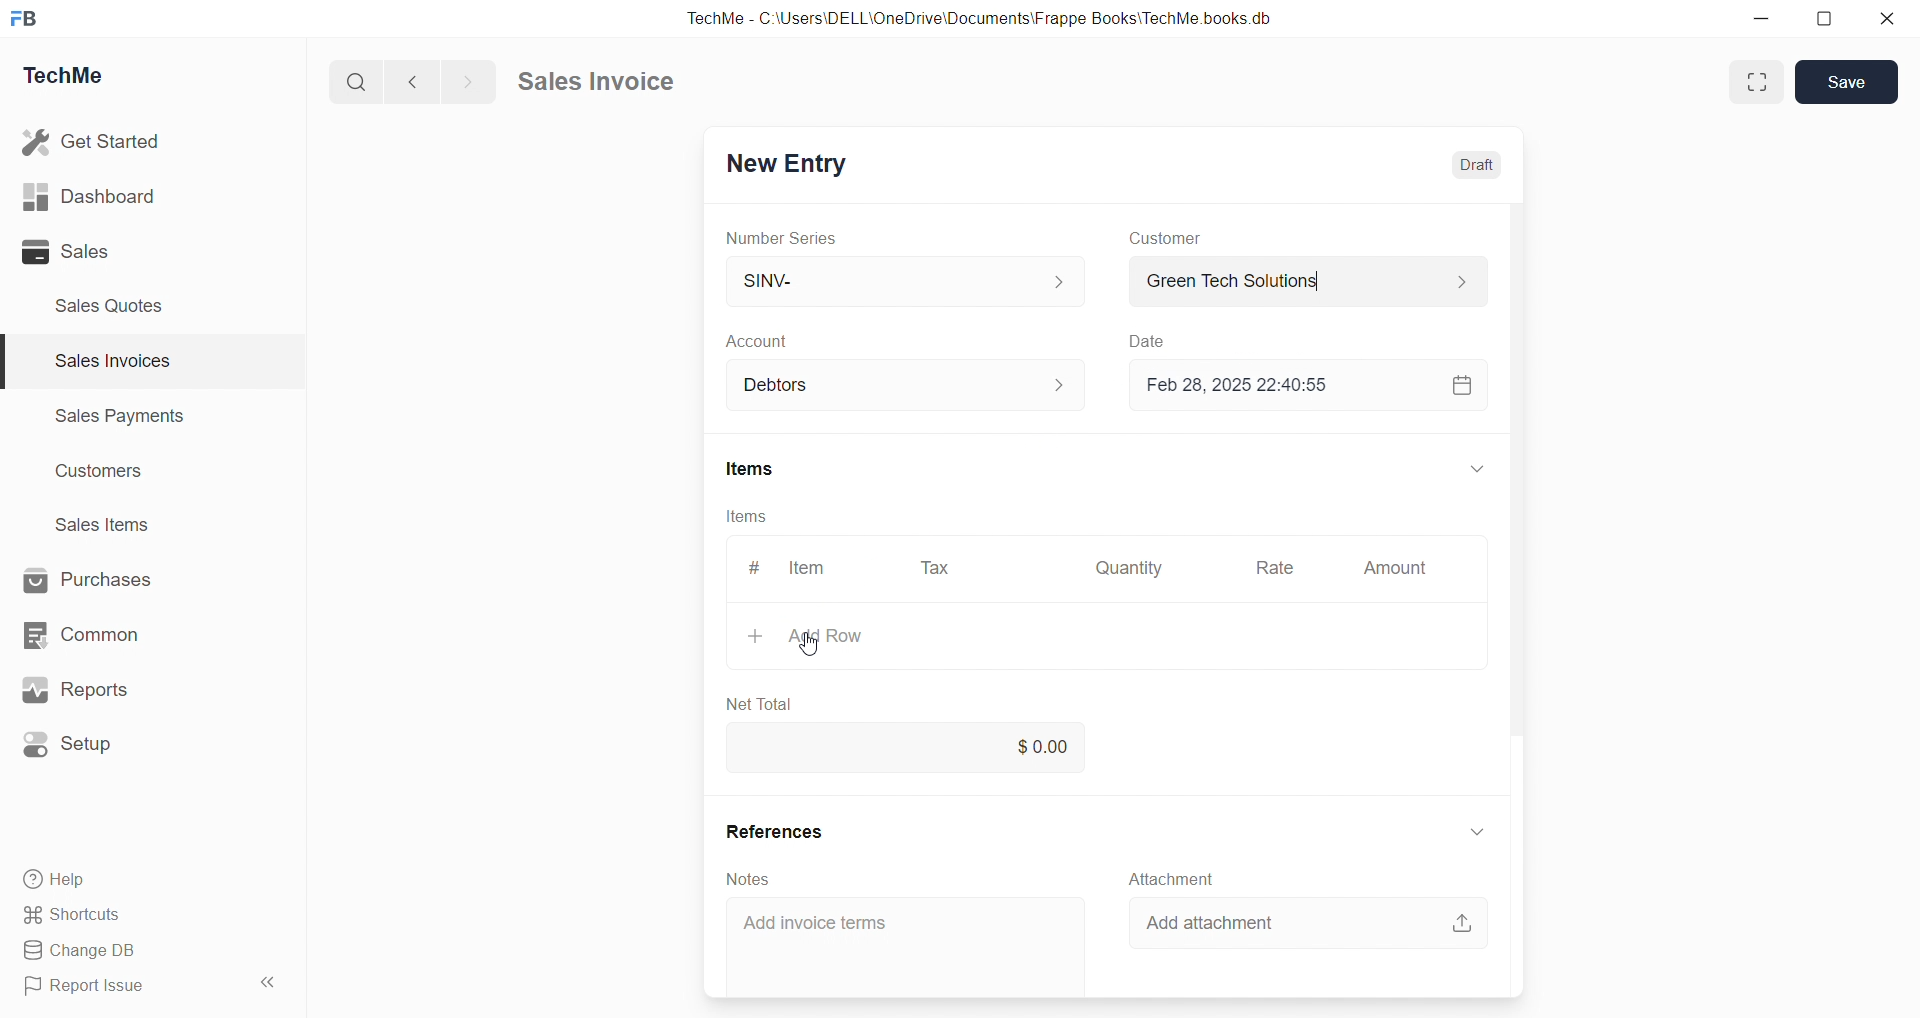  What do you see at coordinates (266, 982) in the screenshot?
I see `<<` at bounding box center [266, 982].